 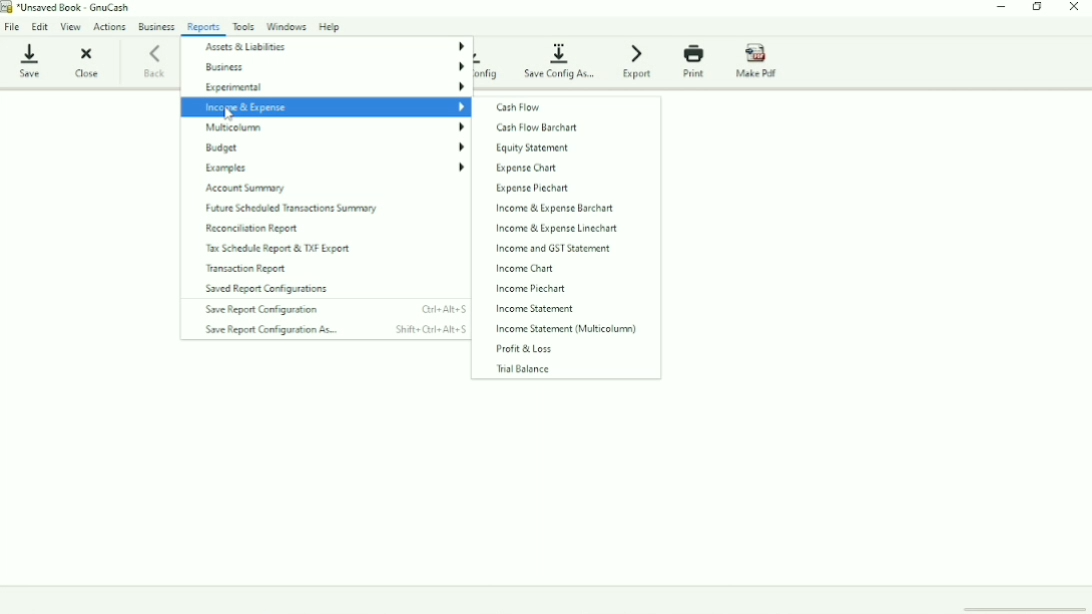 I want to click on Cash Flow, so click(x=525, y=107).